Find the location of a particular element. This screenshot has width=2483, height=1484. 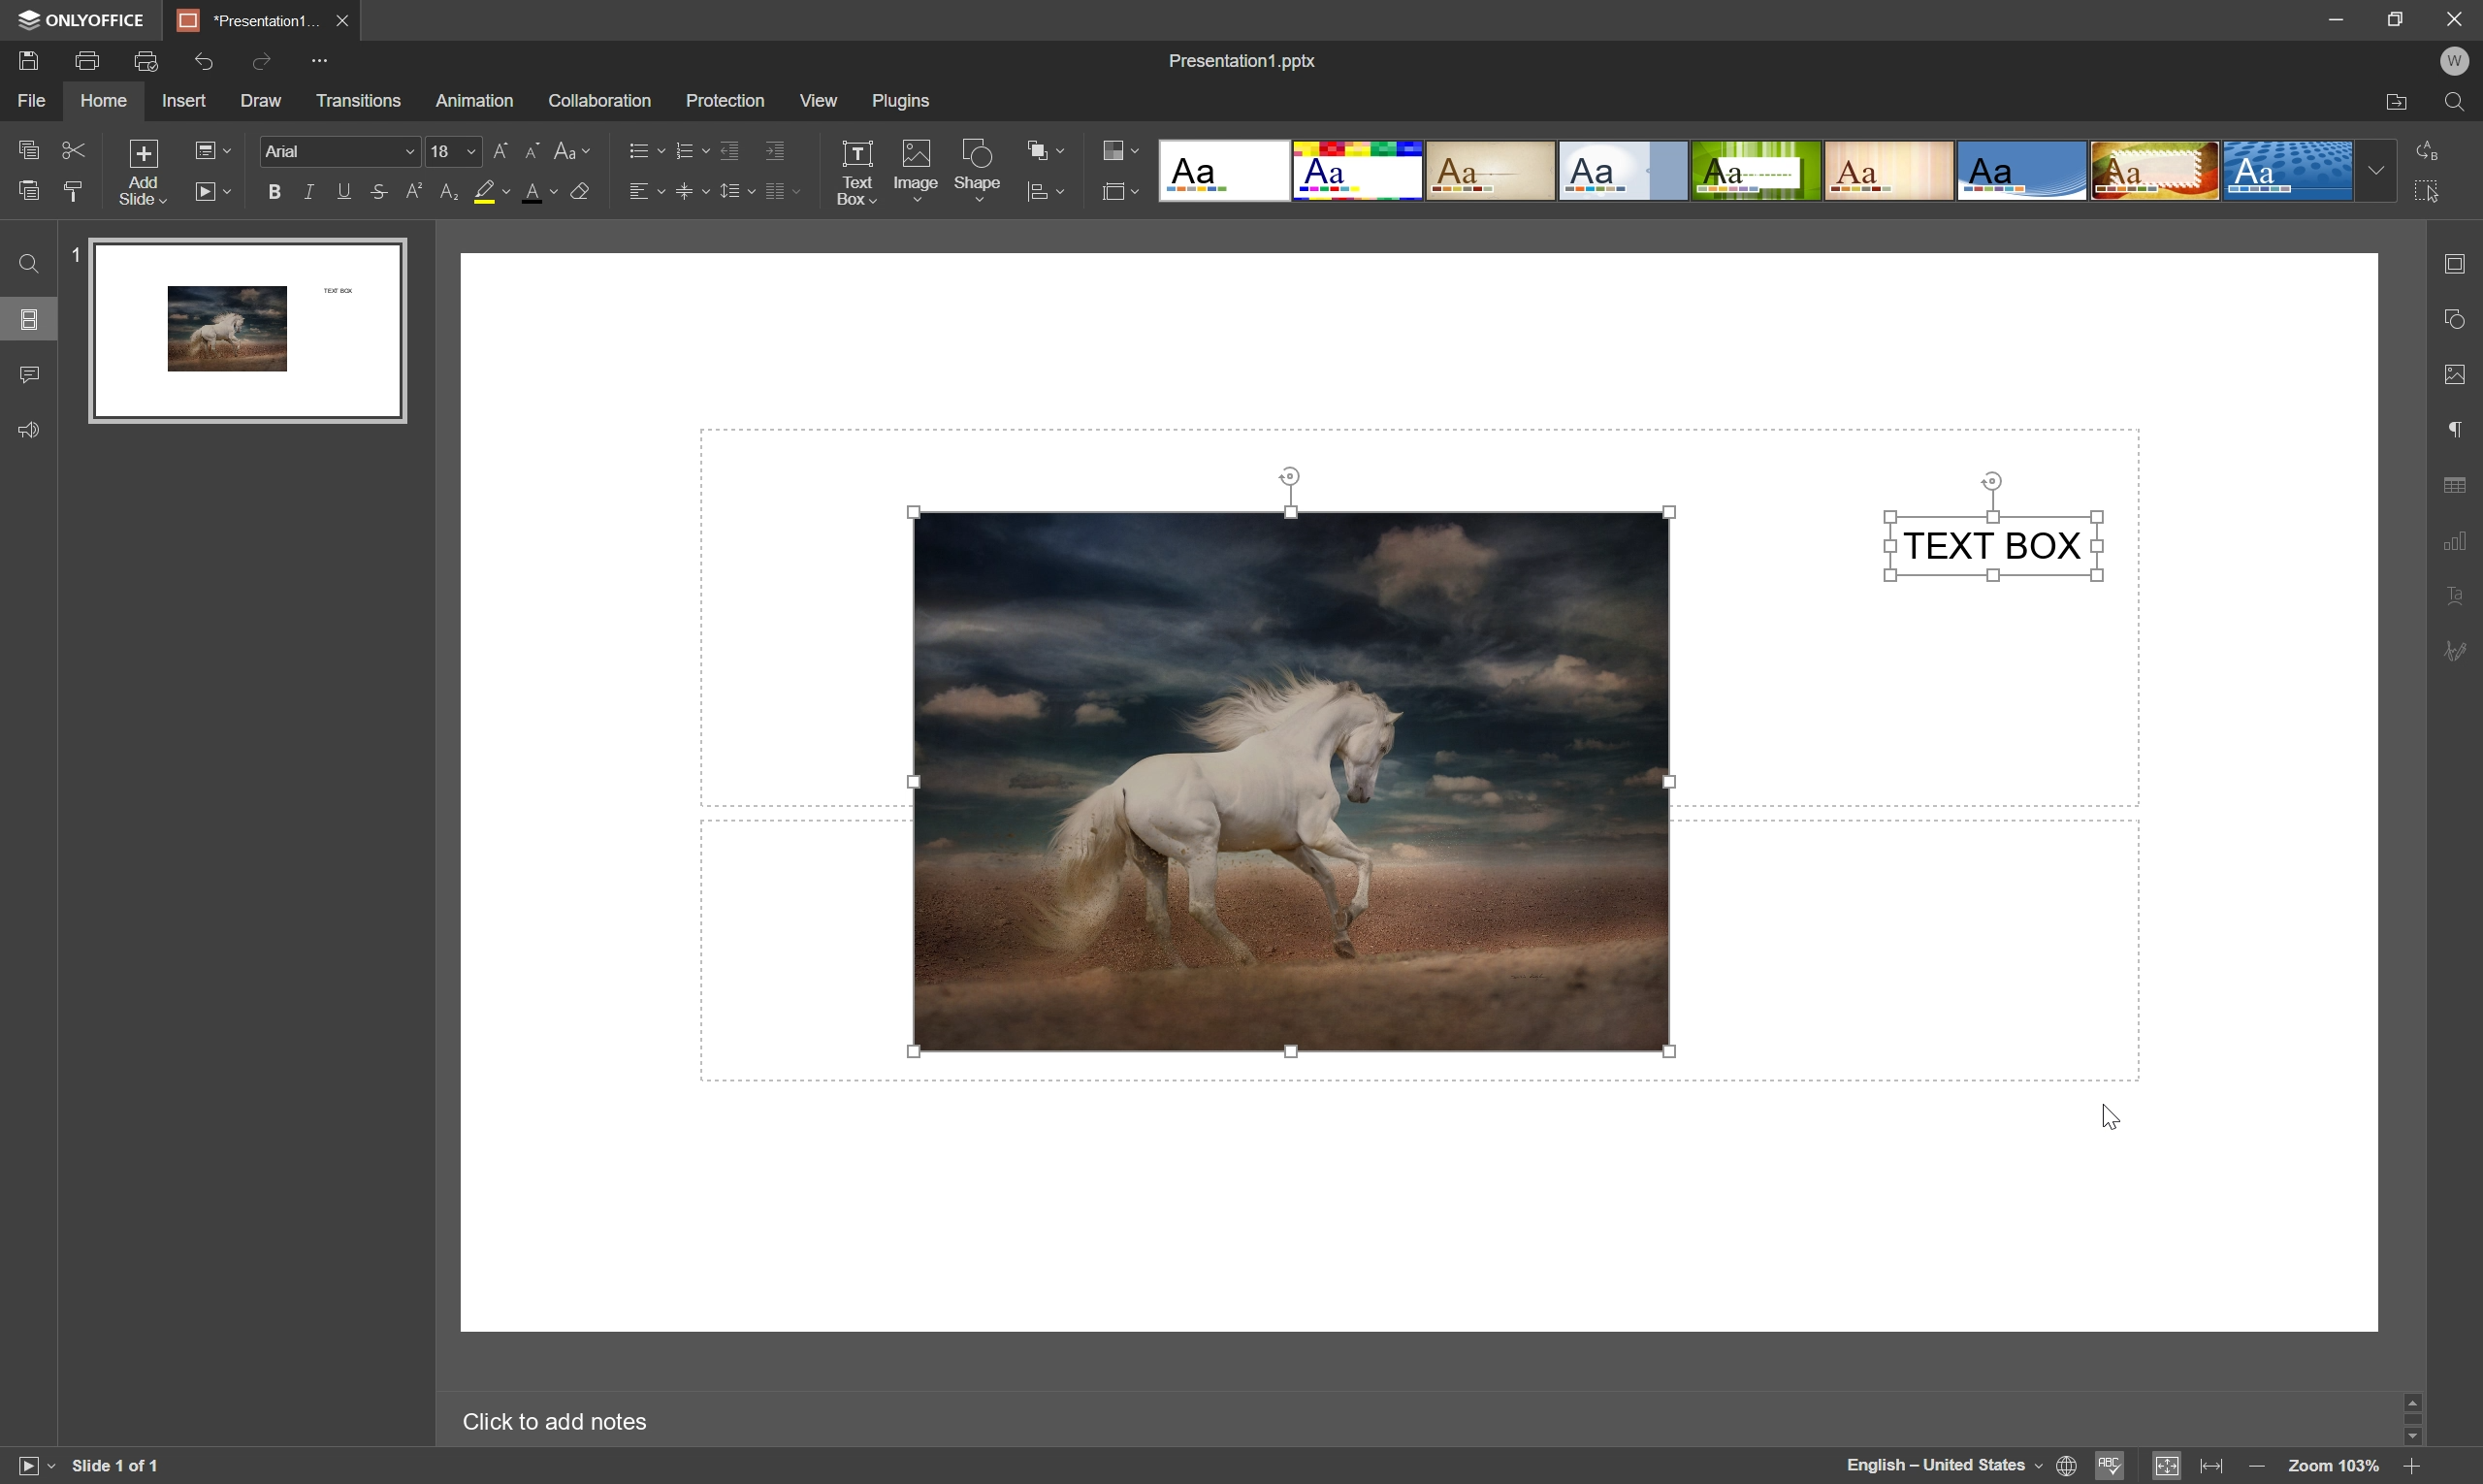

line spacing is located at coordinates (737, 191).